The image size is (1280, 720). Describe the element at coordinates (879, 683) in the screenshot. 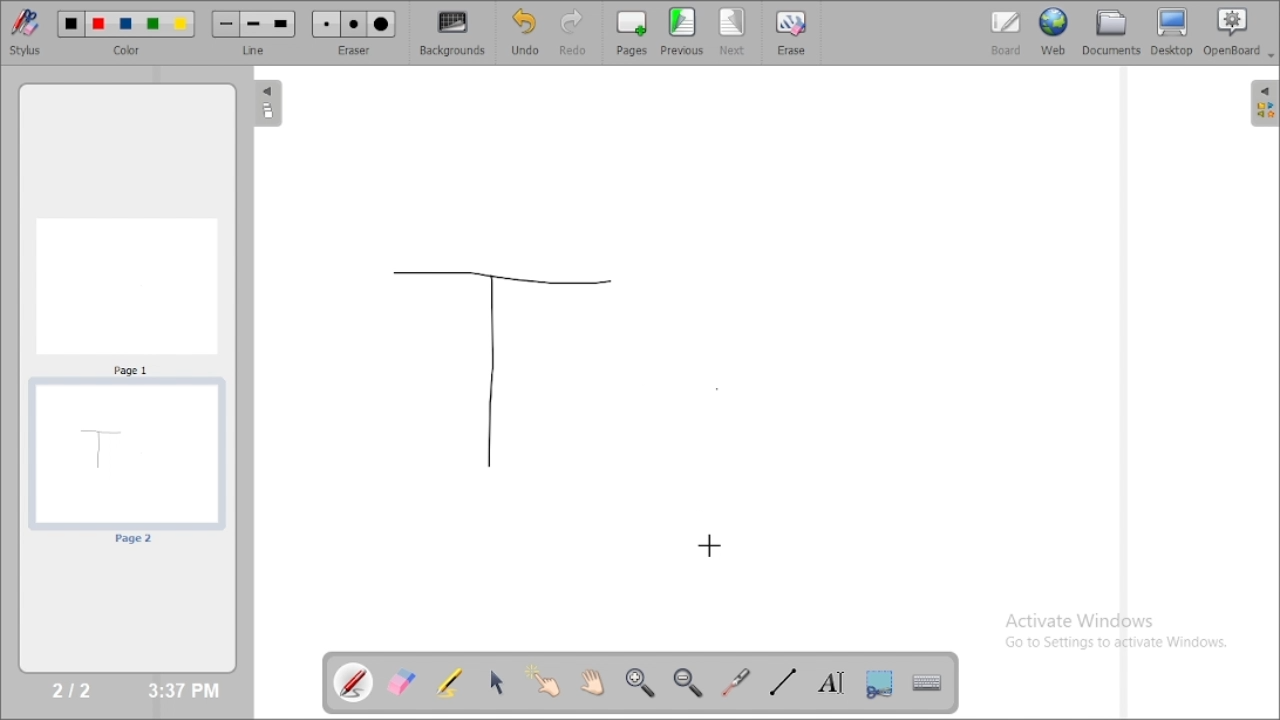

I see `capture part of the screen` at that location.